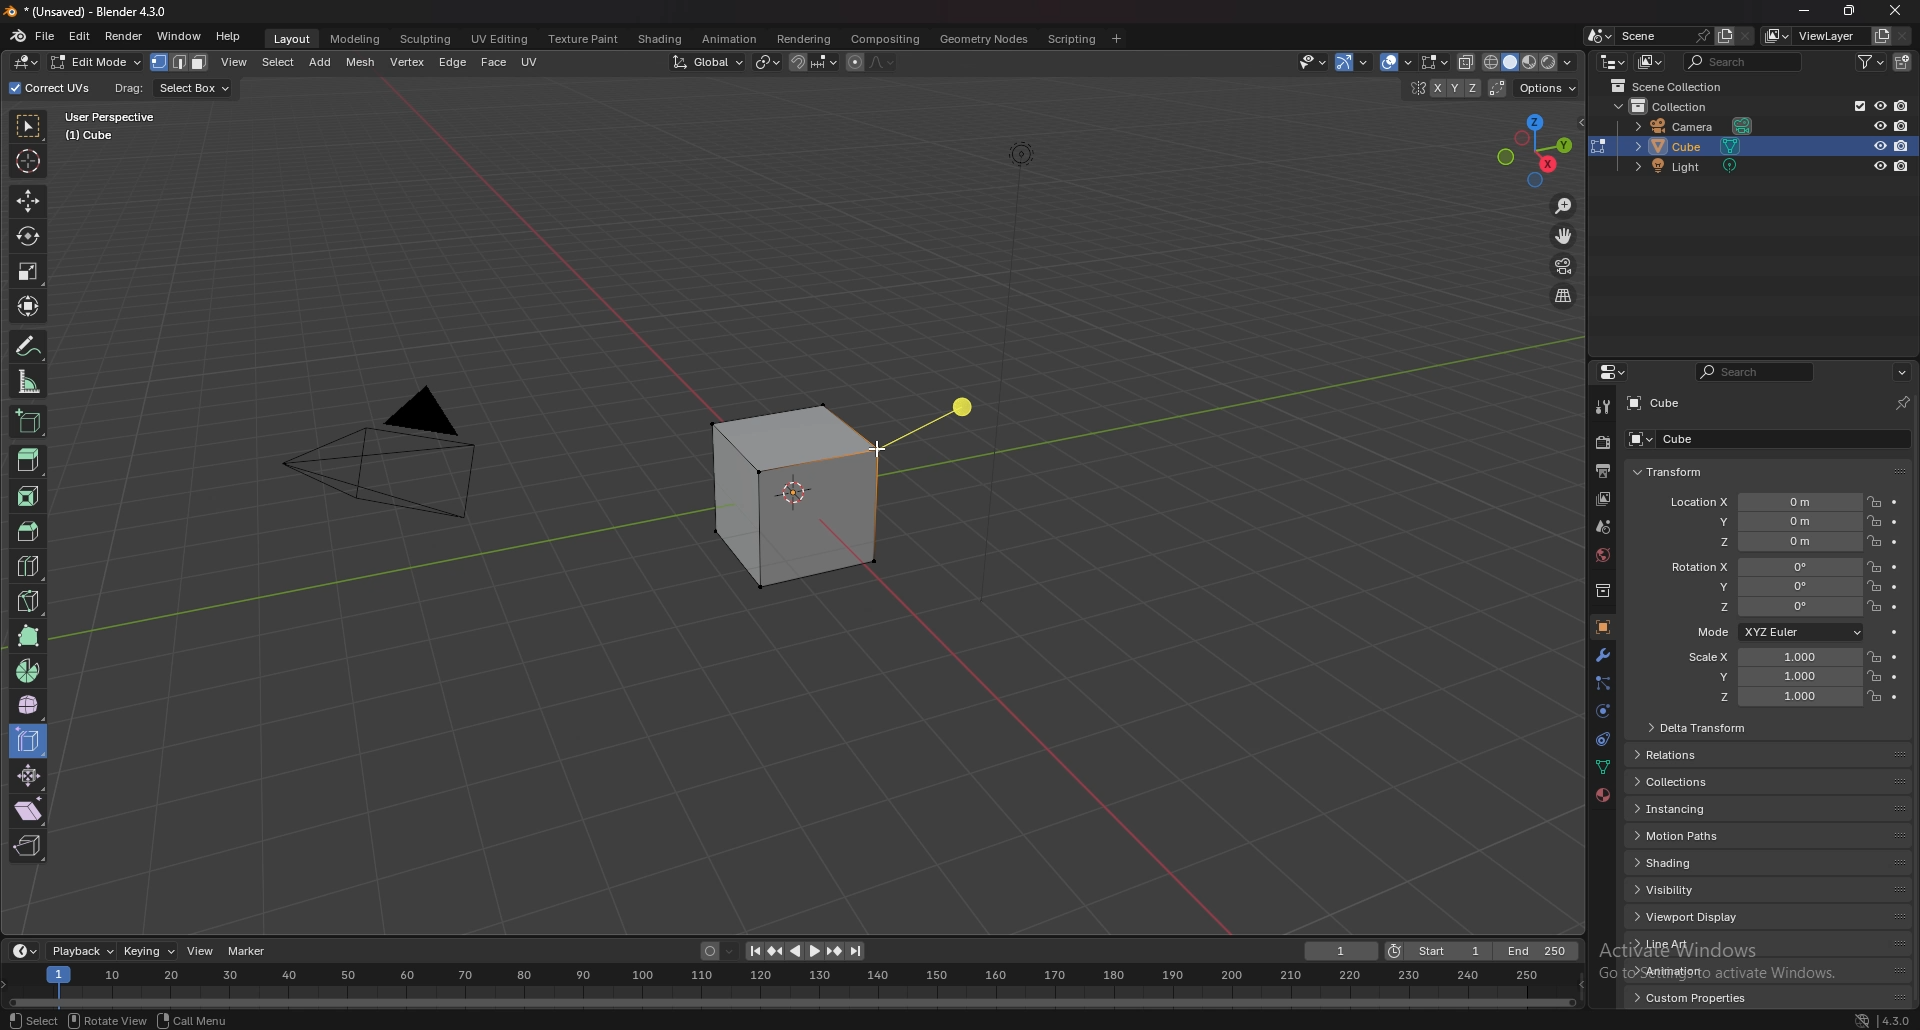 The image size is (1920, 1030). Describe the element at coordinates (1850, 11) in the screenshot. I see `resize` at that location.